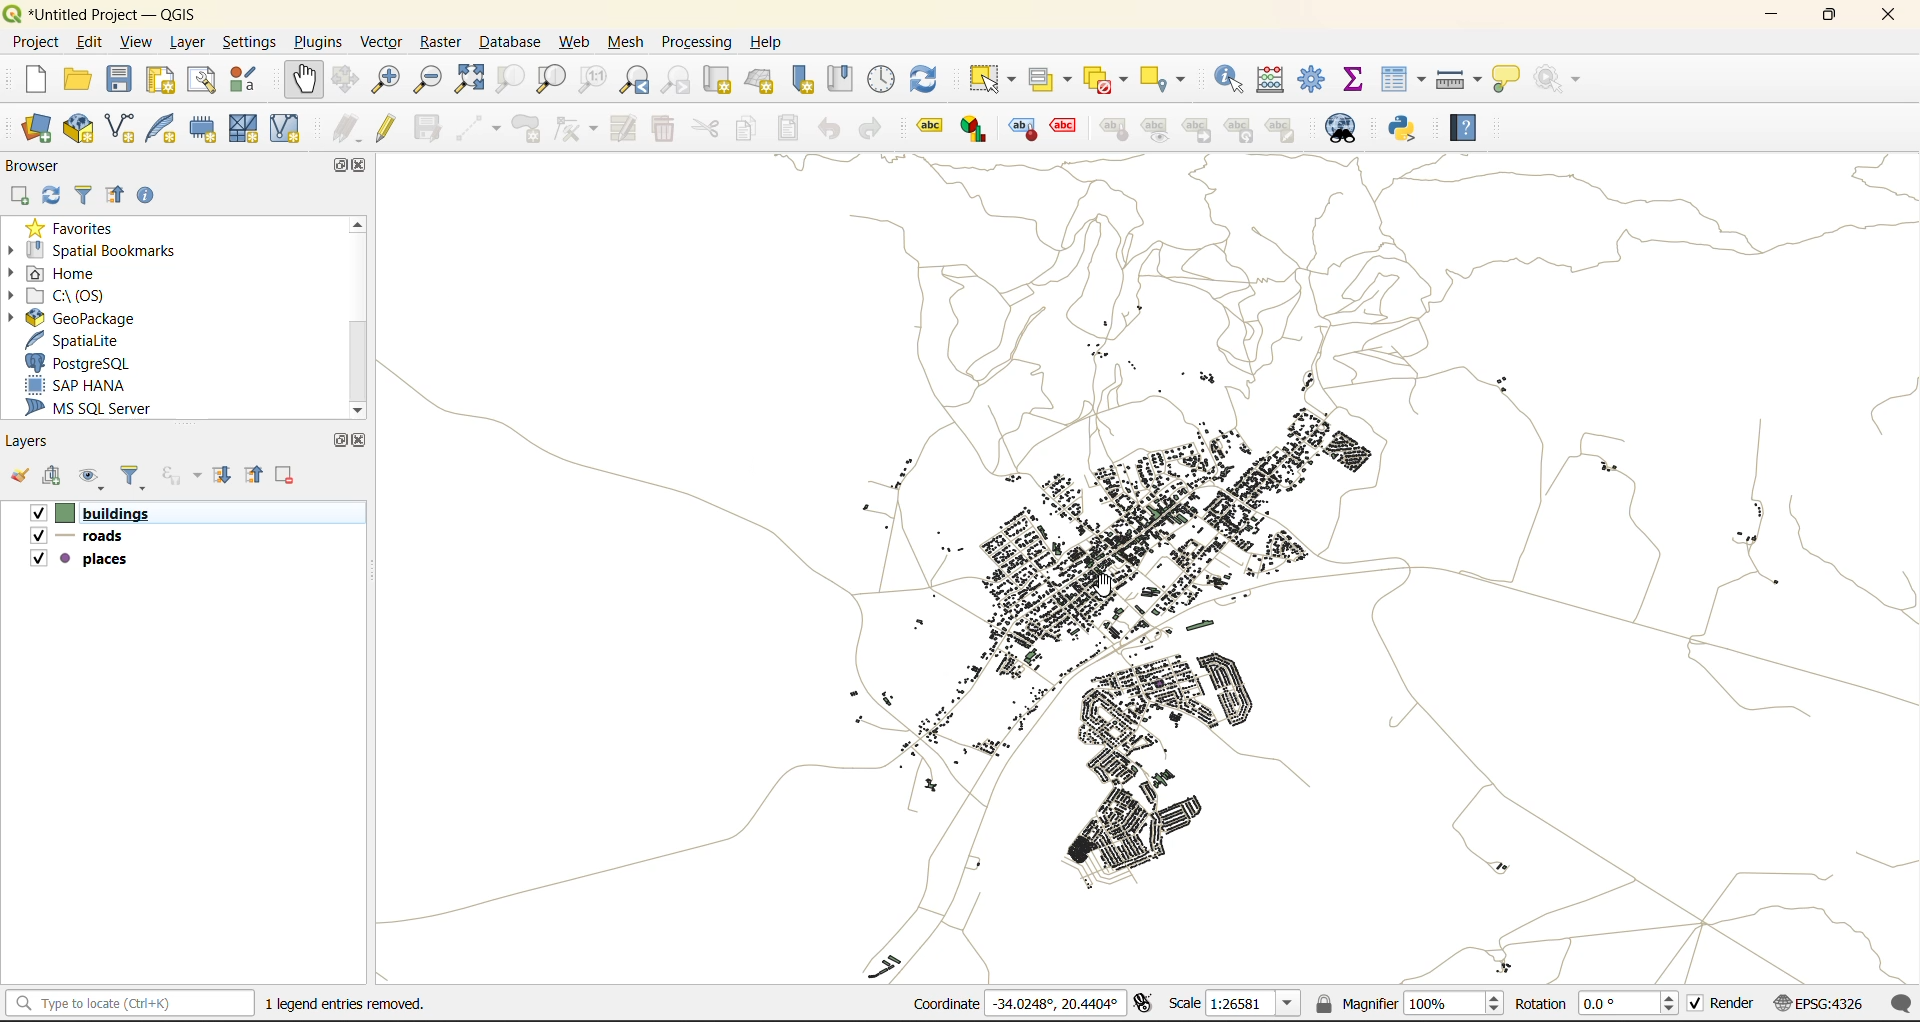 The image size is (1920, 1022). What do you see at coordinates (515, 82) in the screenshot?
I see `zoom selection` at bounding box center [515, 82].